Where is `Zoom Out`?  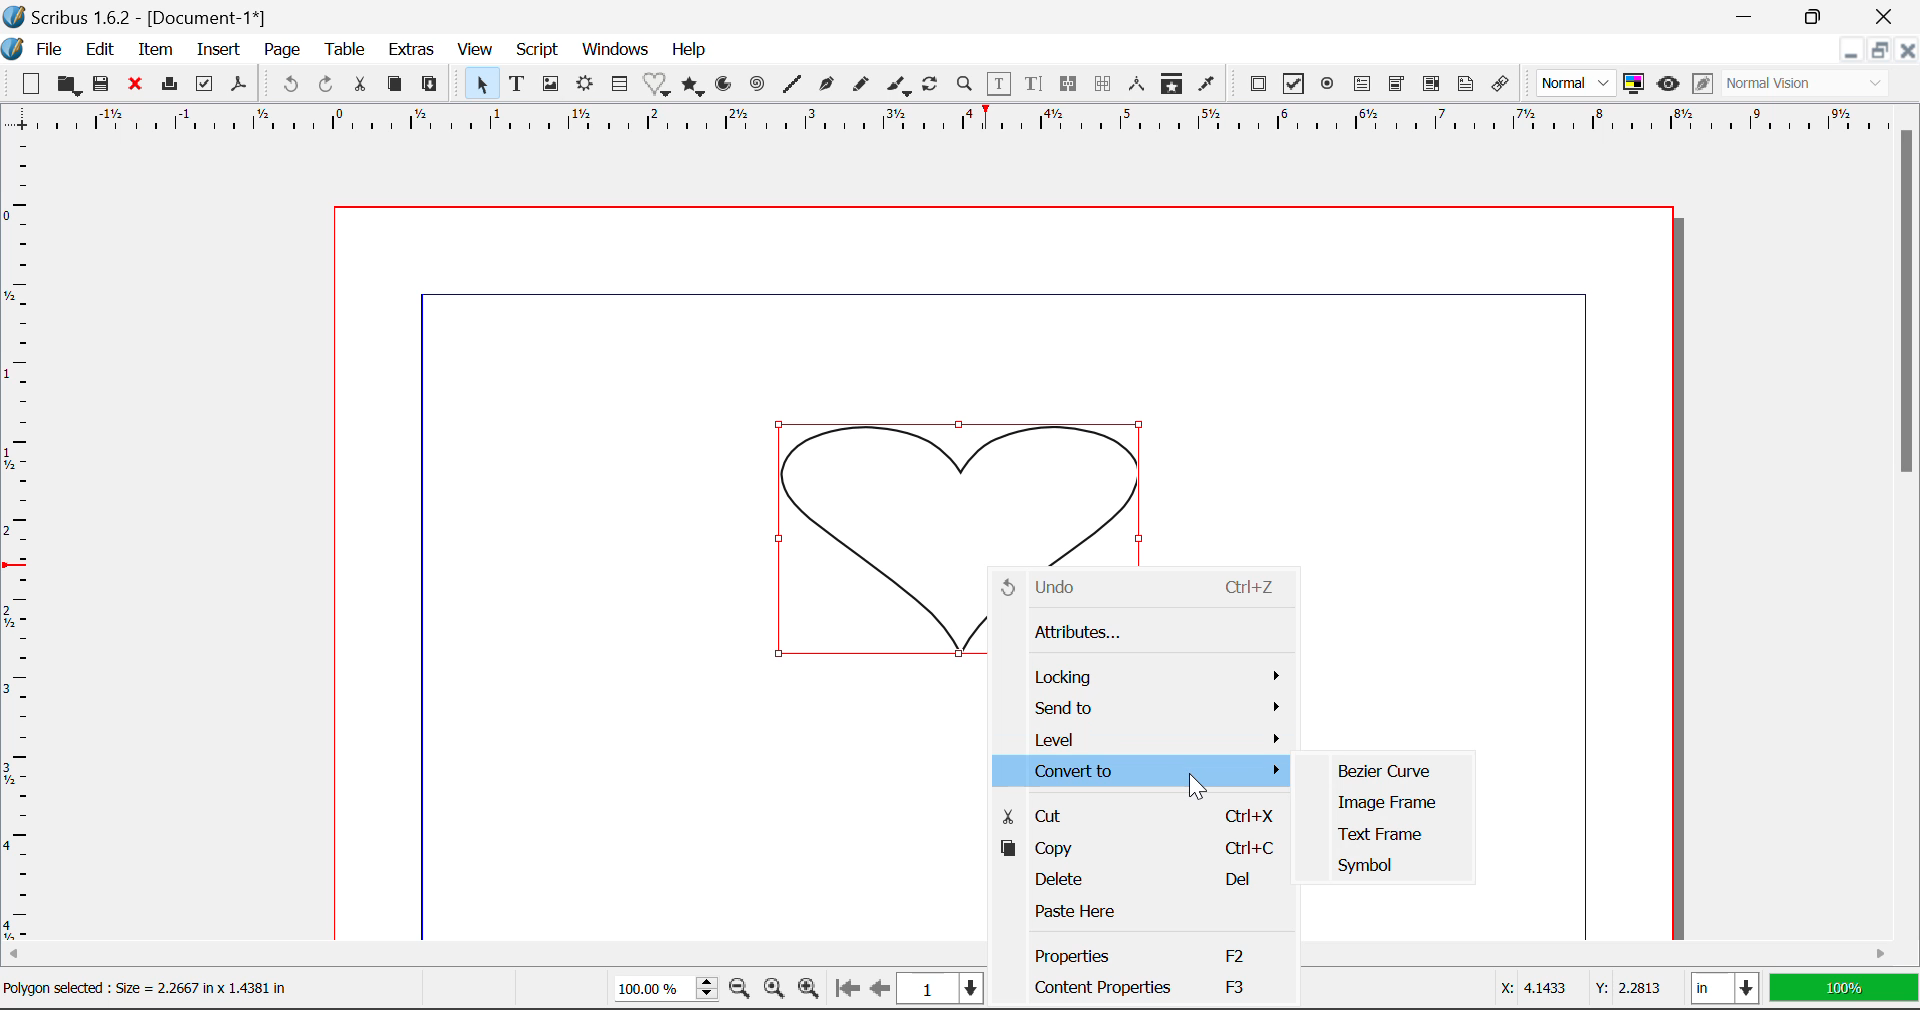
Zoom Out is located at coordinates (740, 990).